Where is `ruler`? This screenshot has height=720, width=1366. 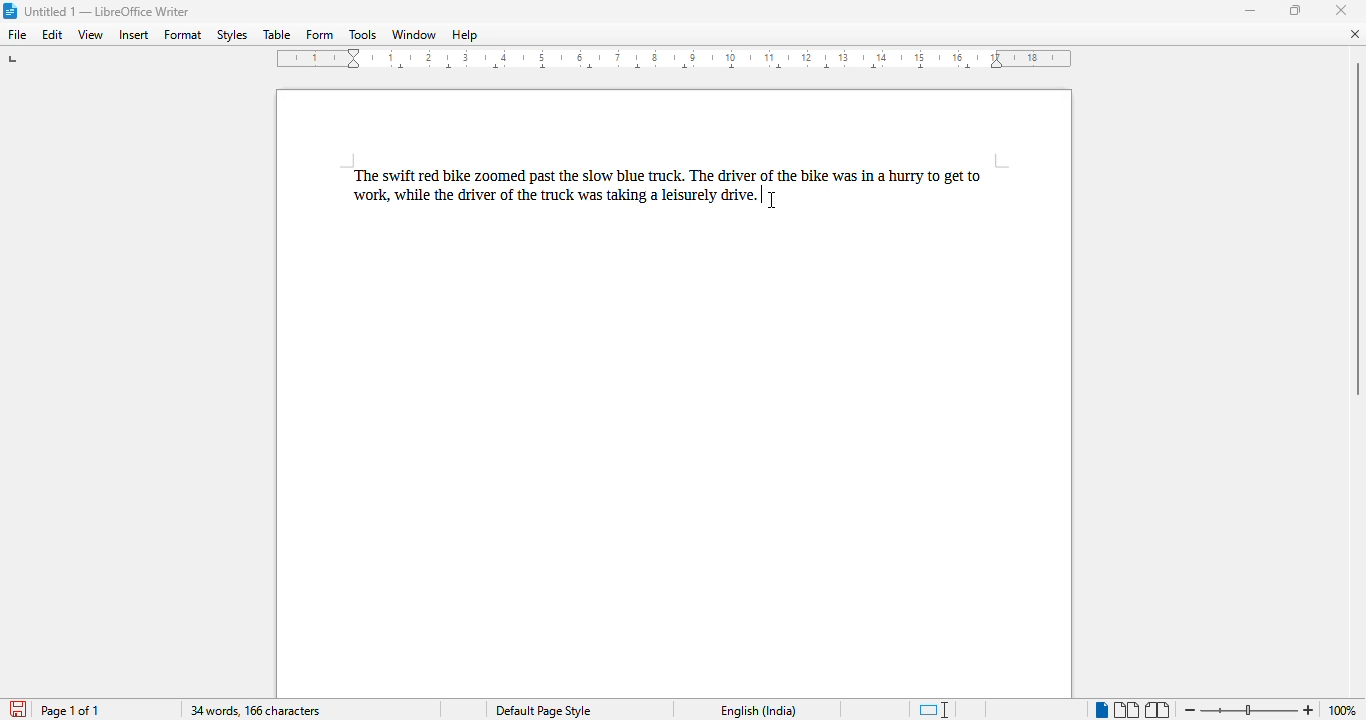
ruler is located at coordinates (675, 59).